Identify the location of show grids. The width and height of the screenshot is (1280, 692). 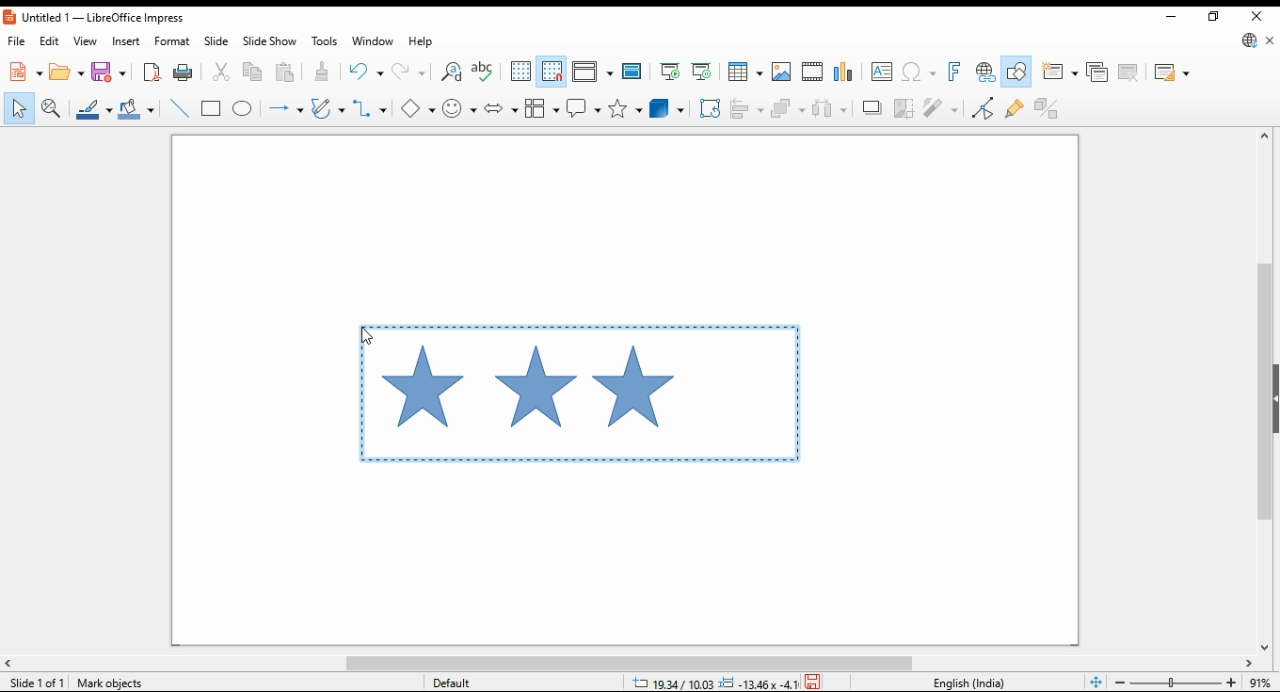
(519, 71).